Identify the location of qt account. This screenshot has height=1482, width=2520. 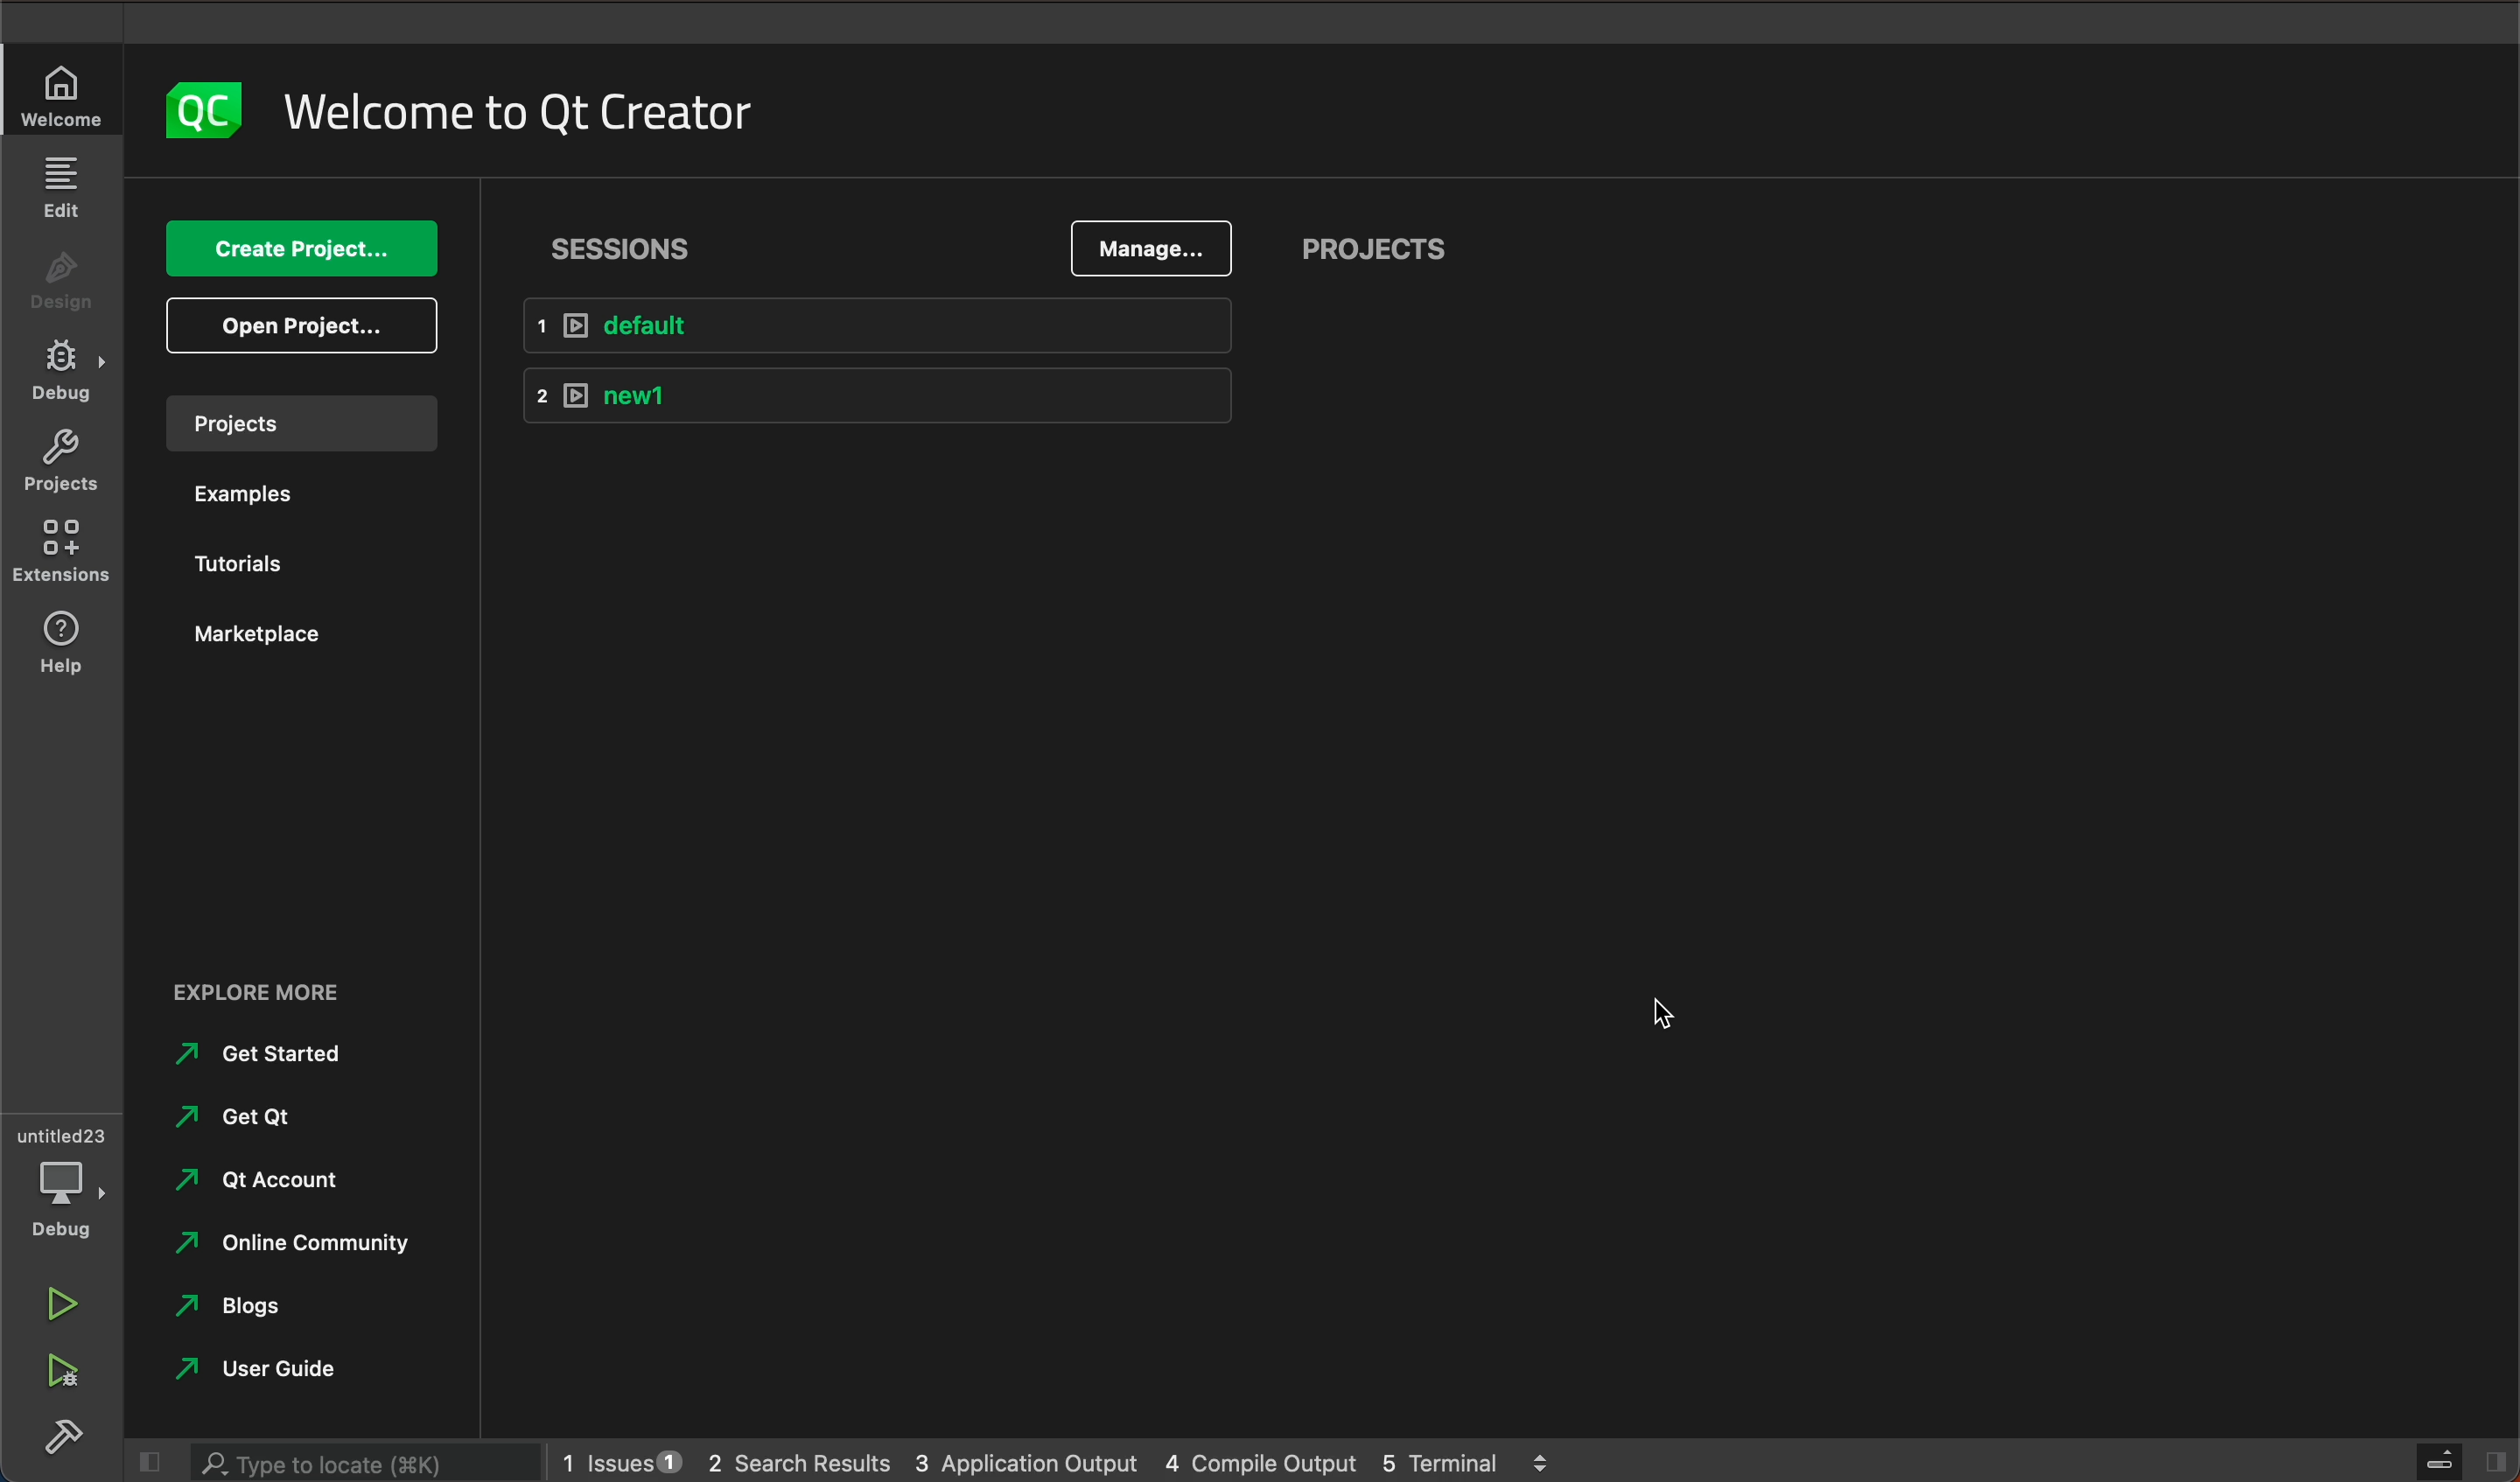
(289, 1182).